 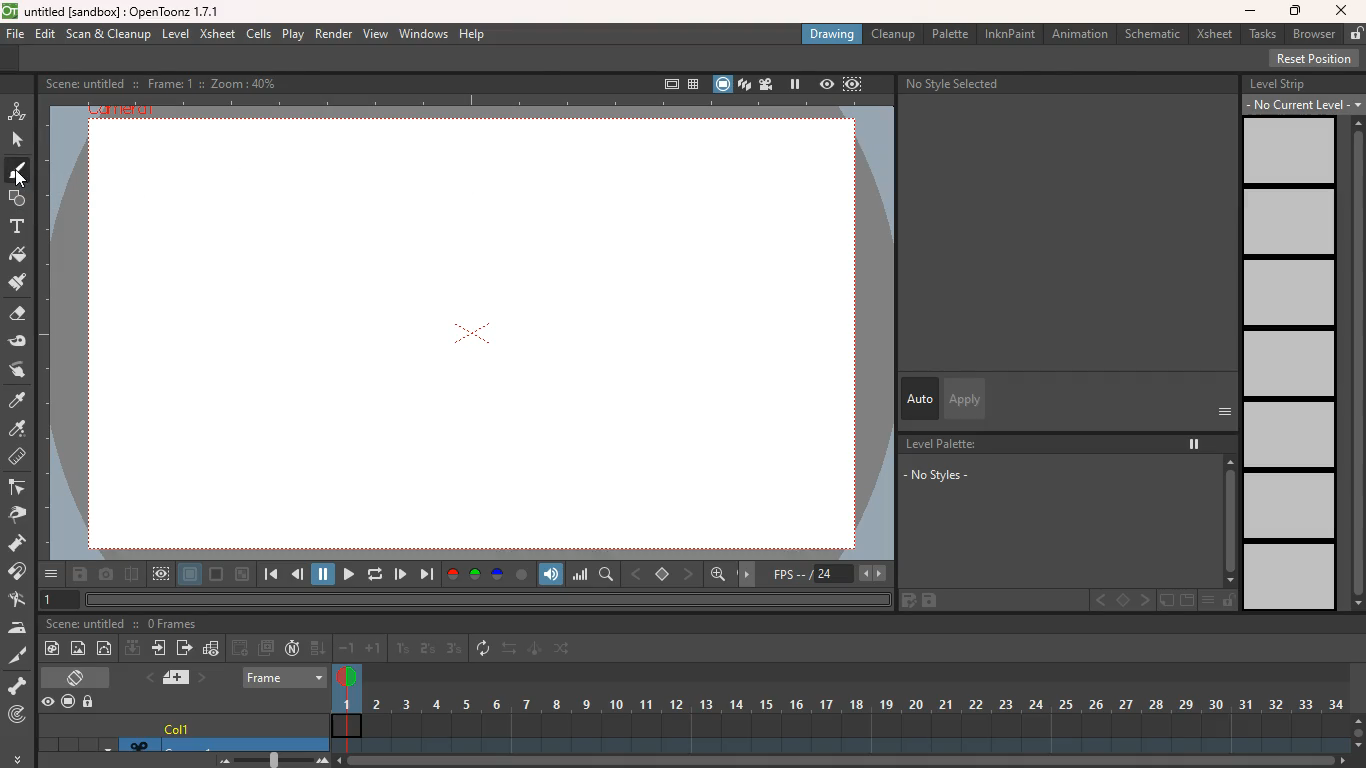 What do you see at coordinates (17, 716) in the screenshot?
I see `locate` at bounding box center [17, 716].